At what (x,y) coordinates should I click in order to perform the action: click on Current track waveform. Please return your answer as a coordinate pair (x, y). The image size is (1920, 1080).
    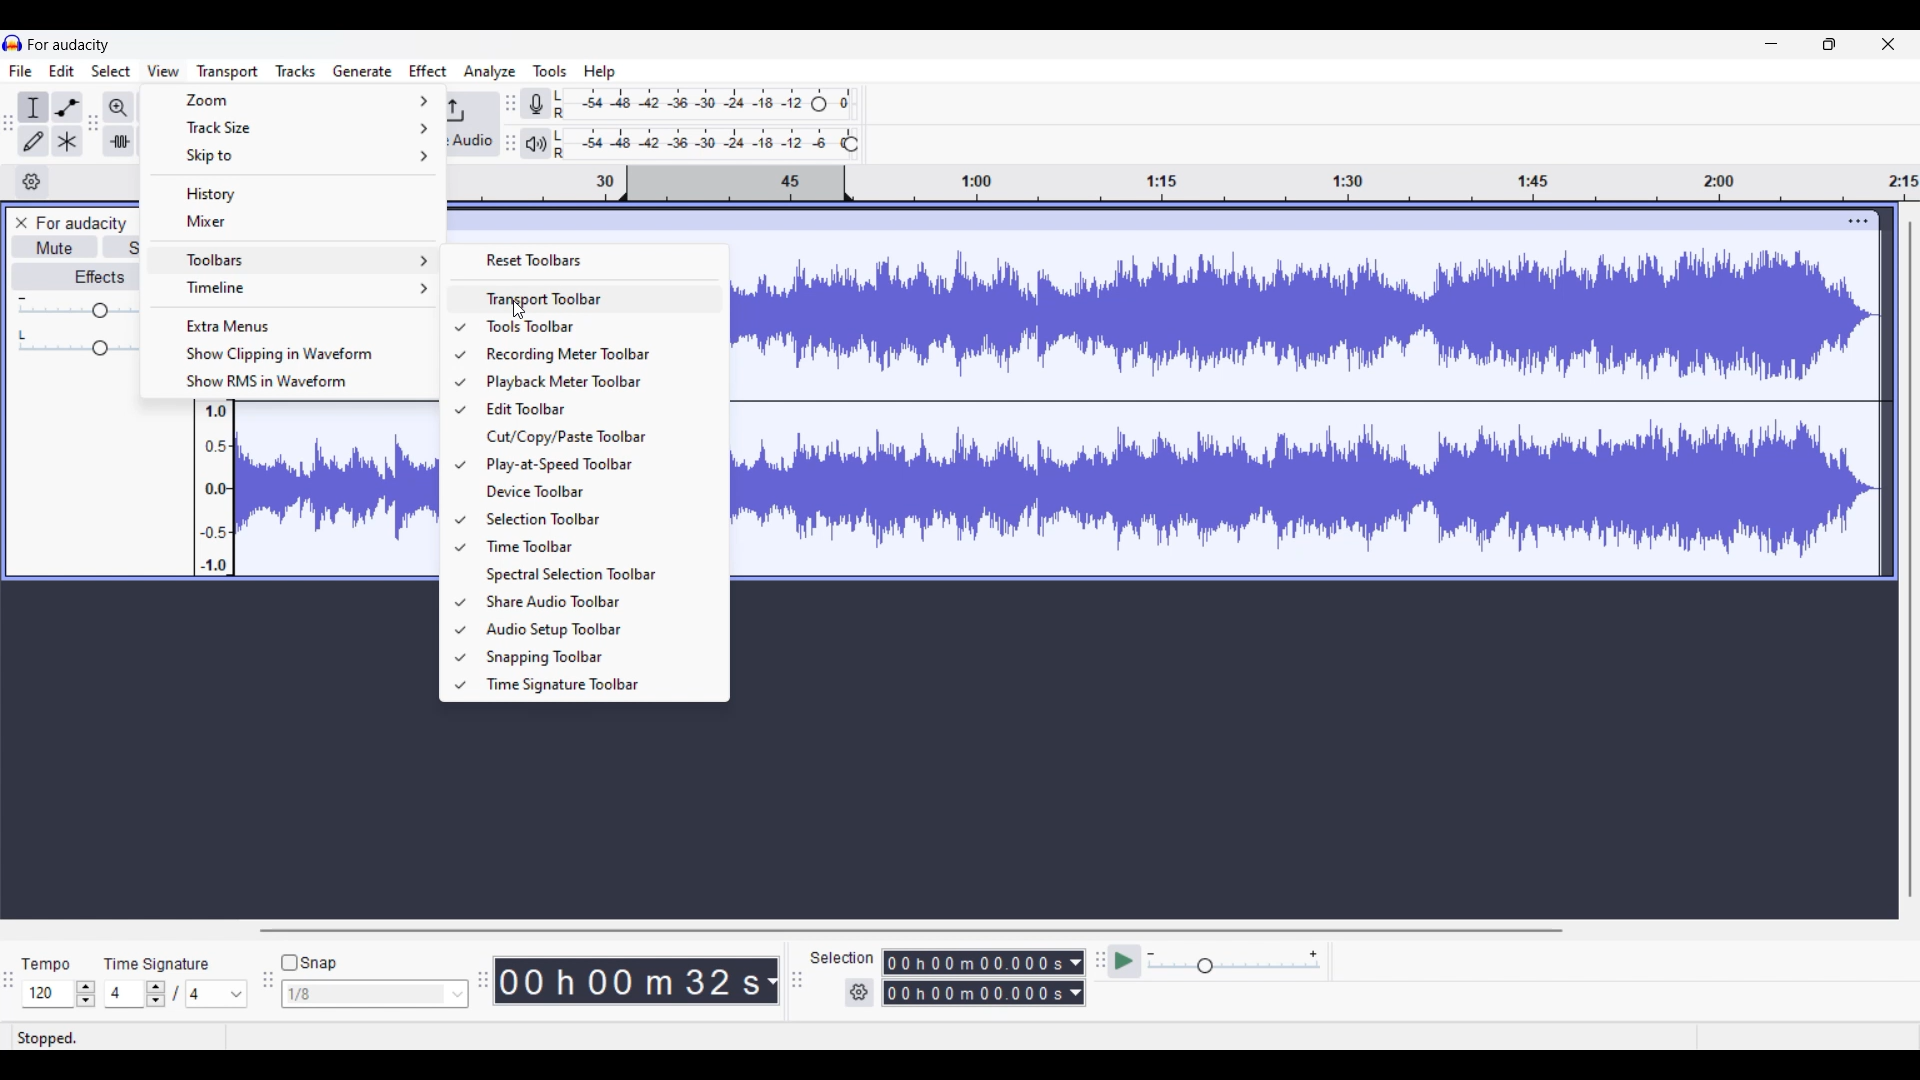
    Looking at the image, I should click on (1287, 403).